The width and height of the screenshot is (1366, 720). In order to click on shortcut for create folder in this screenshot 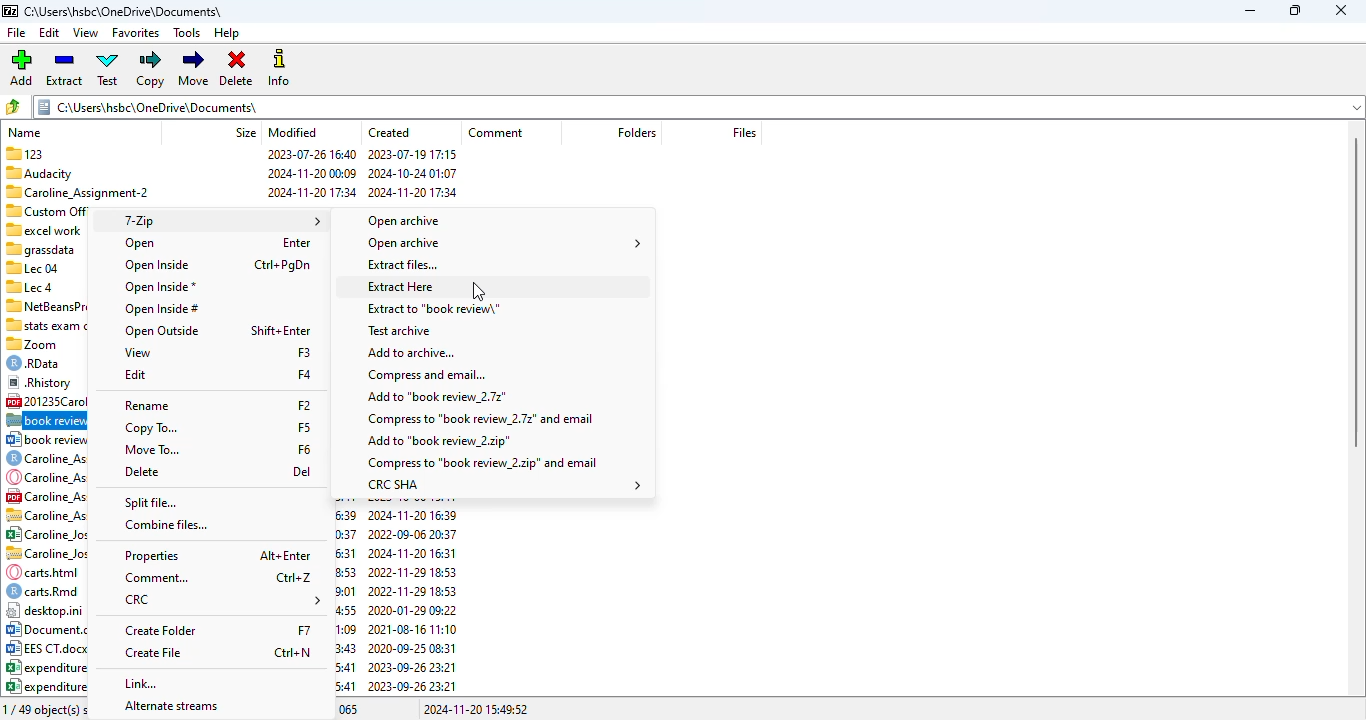, I will do `click(303, 629)`.